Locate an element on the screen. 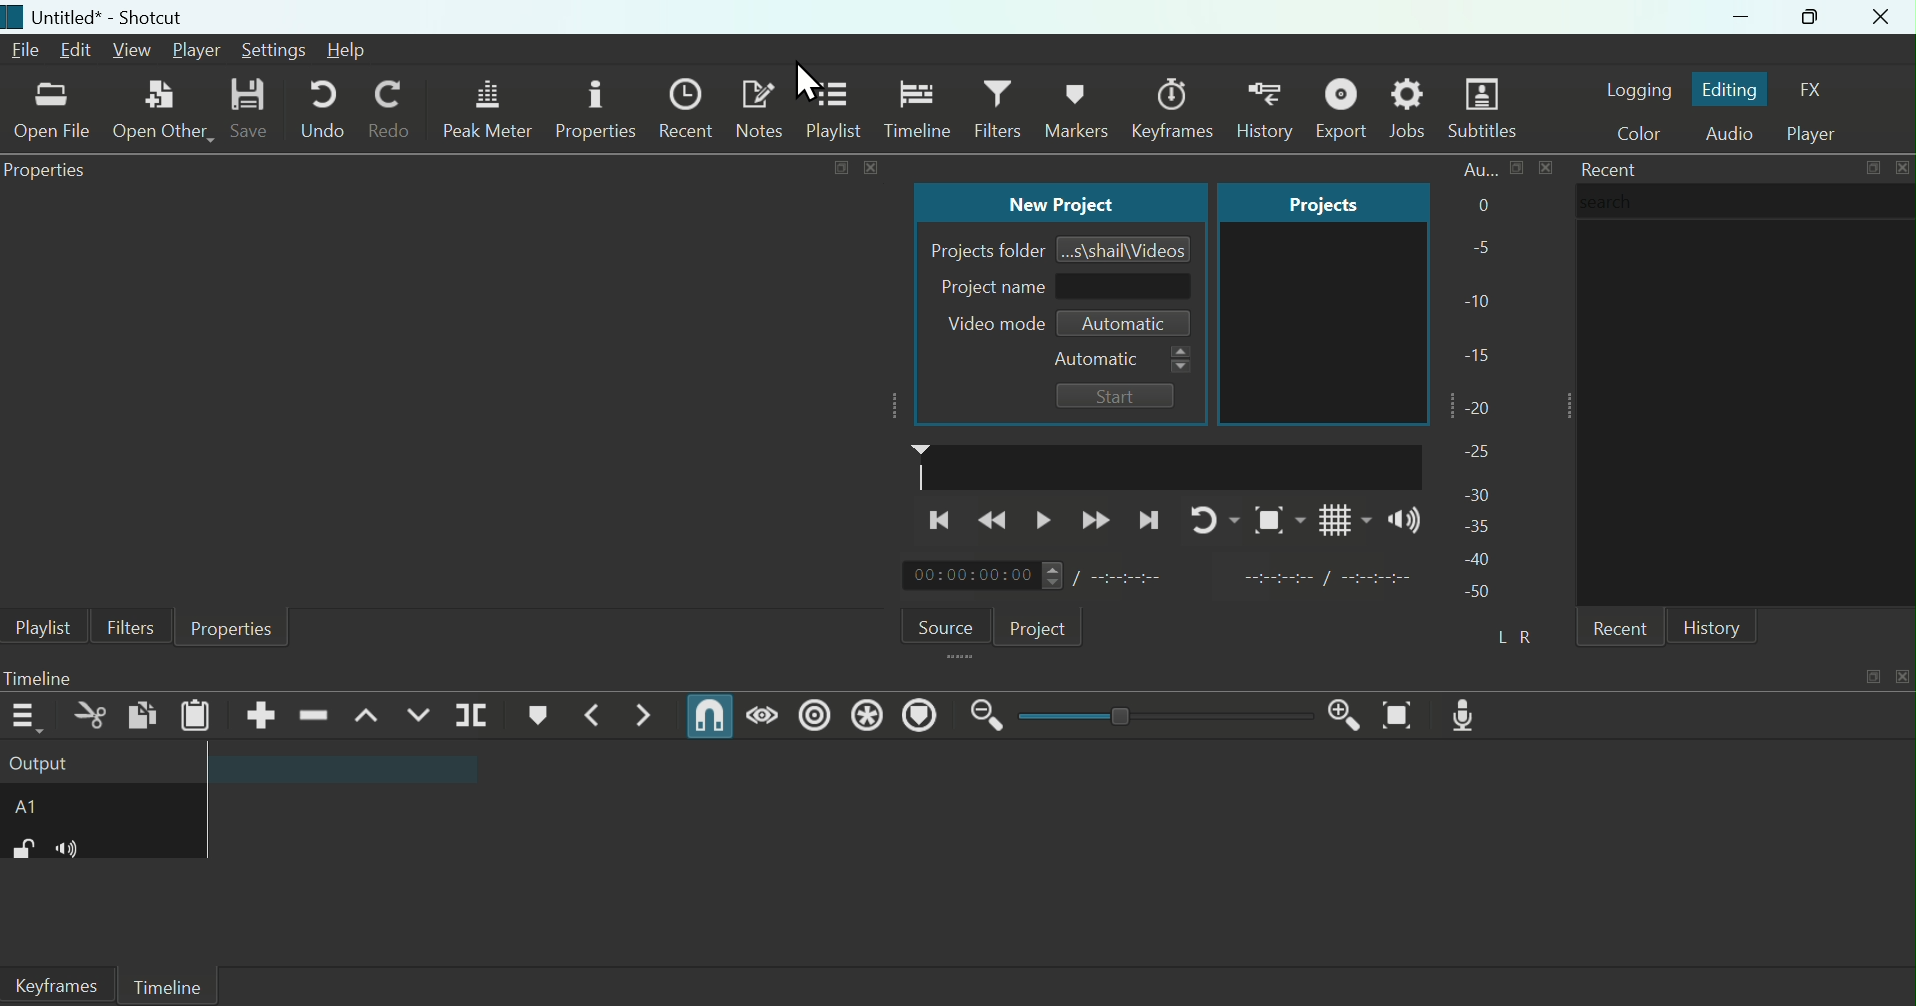 Image resolution: width=1916 pixels, height=1006 pixels. expand is located at coordinates (1872, 168).